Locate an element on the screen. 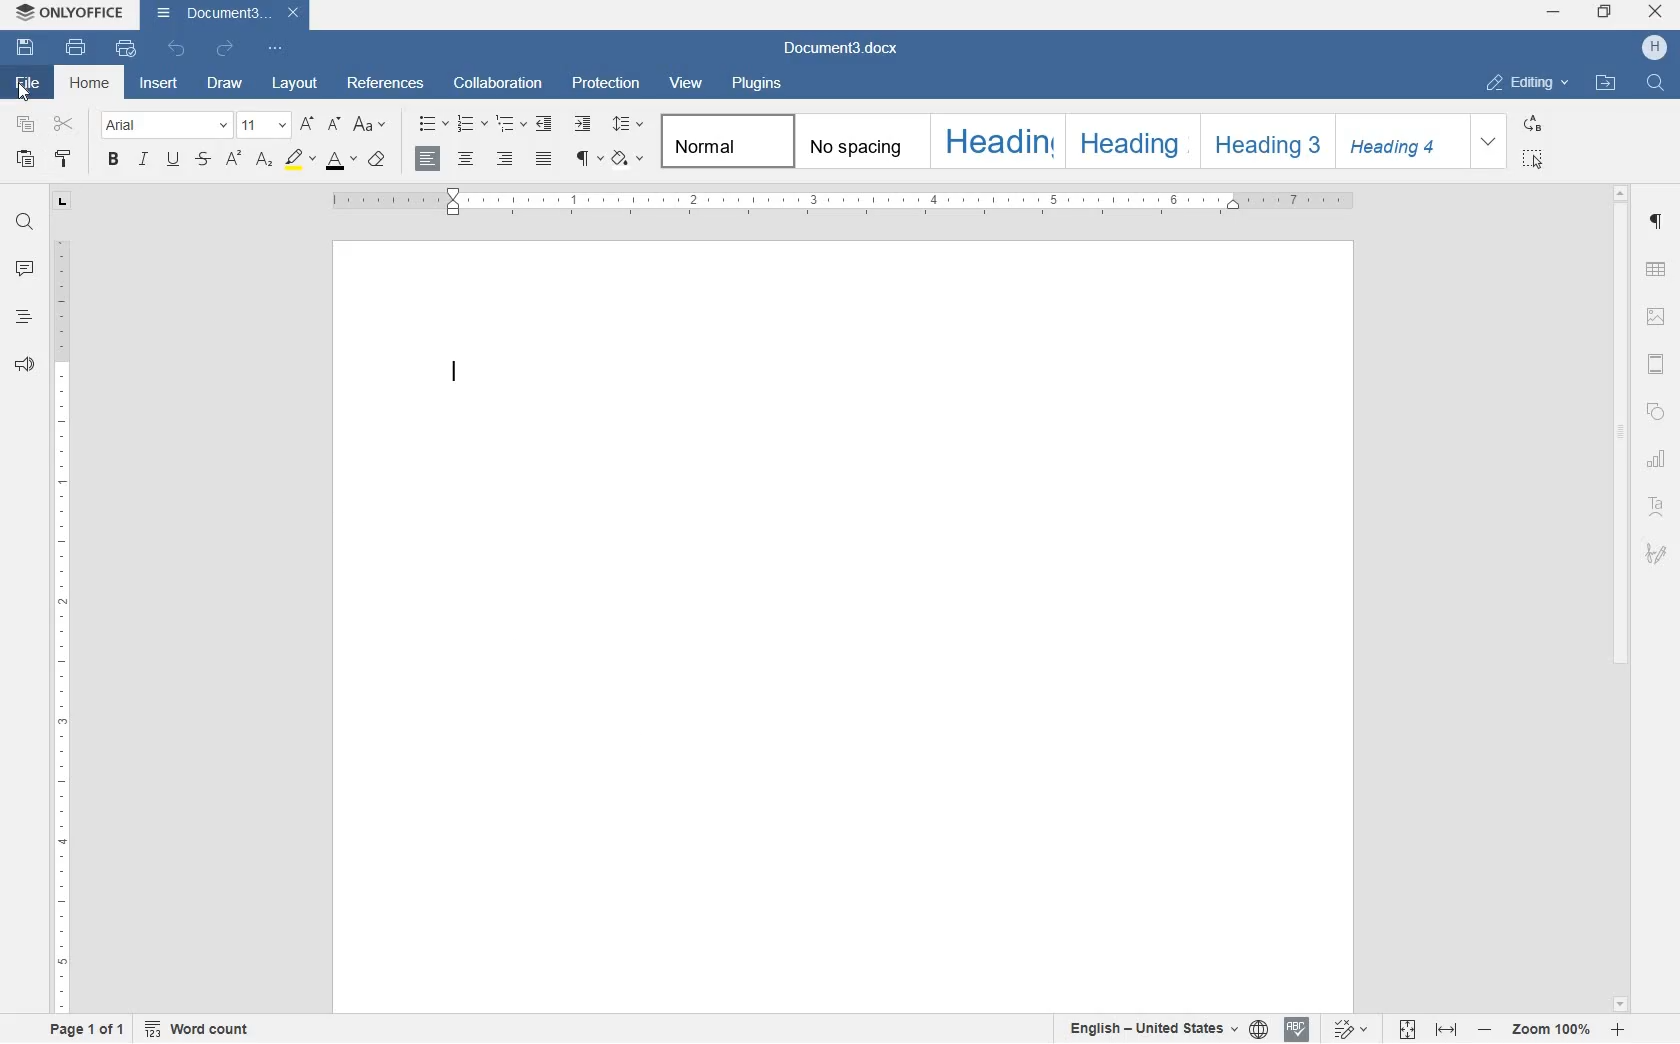 The width and height of the screenshot is (1680, 1044). superscript is located at coordinates (234, 160).